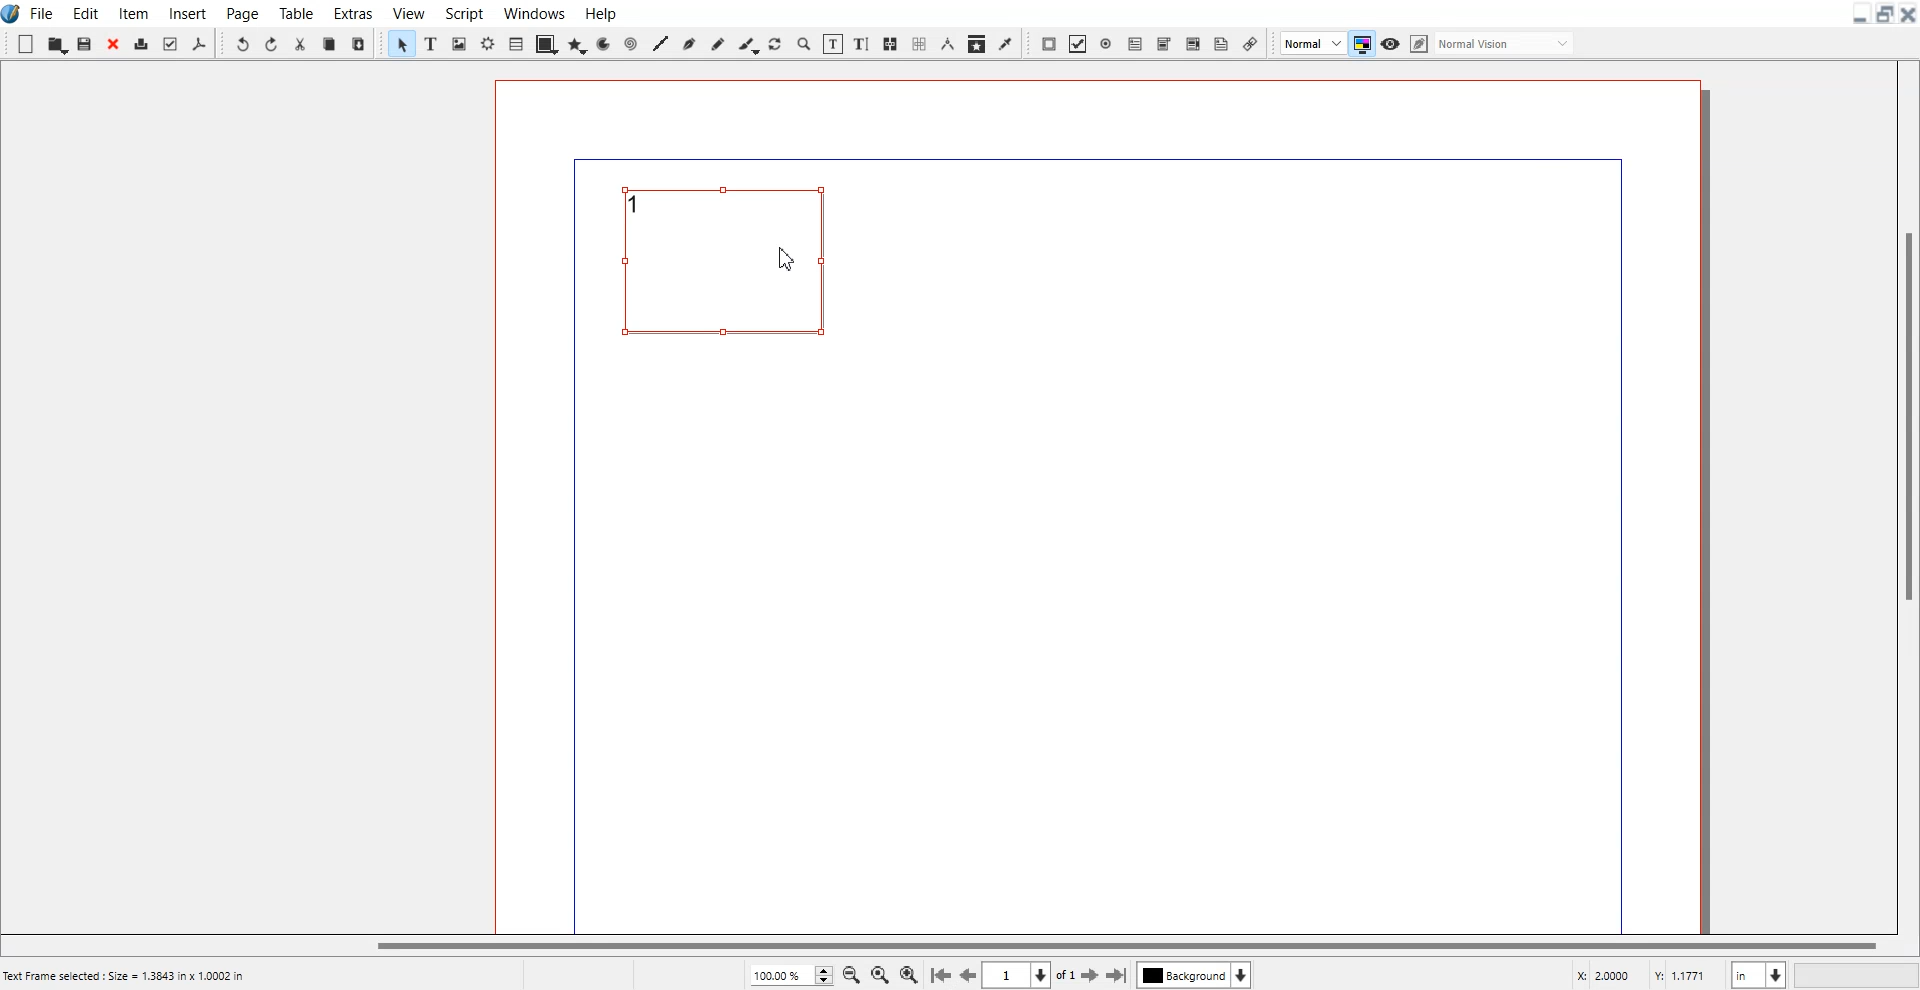 The width and height of the screenshot is (1920, 990). What do you see at coordinates (458, 43) in the screenshot?
I see `Image frame` at bounding box center [458, 43].